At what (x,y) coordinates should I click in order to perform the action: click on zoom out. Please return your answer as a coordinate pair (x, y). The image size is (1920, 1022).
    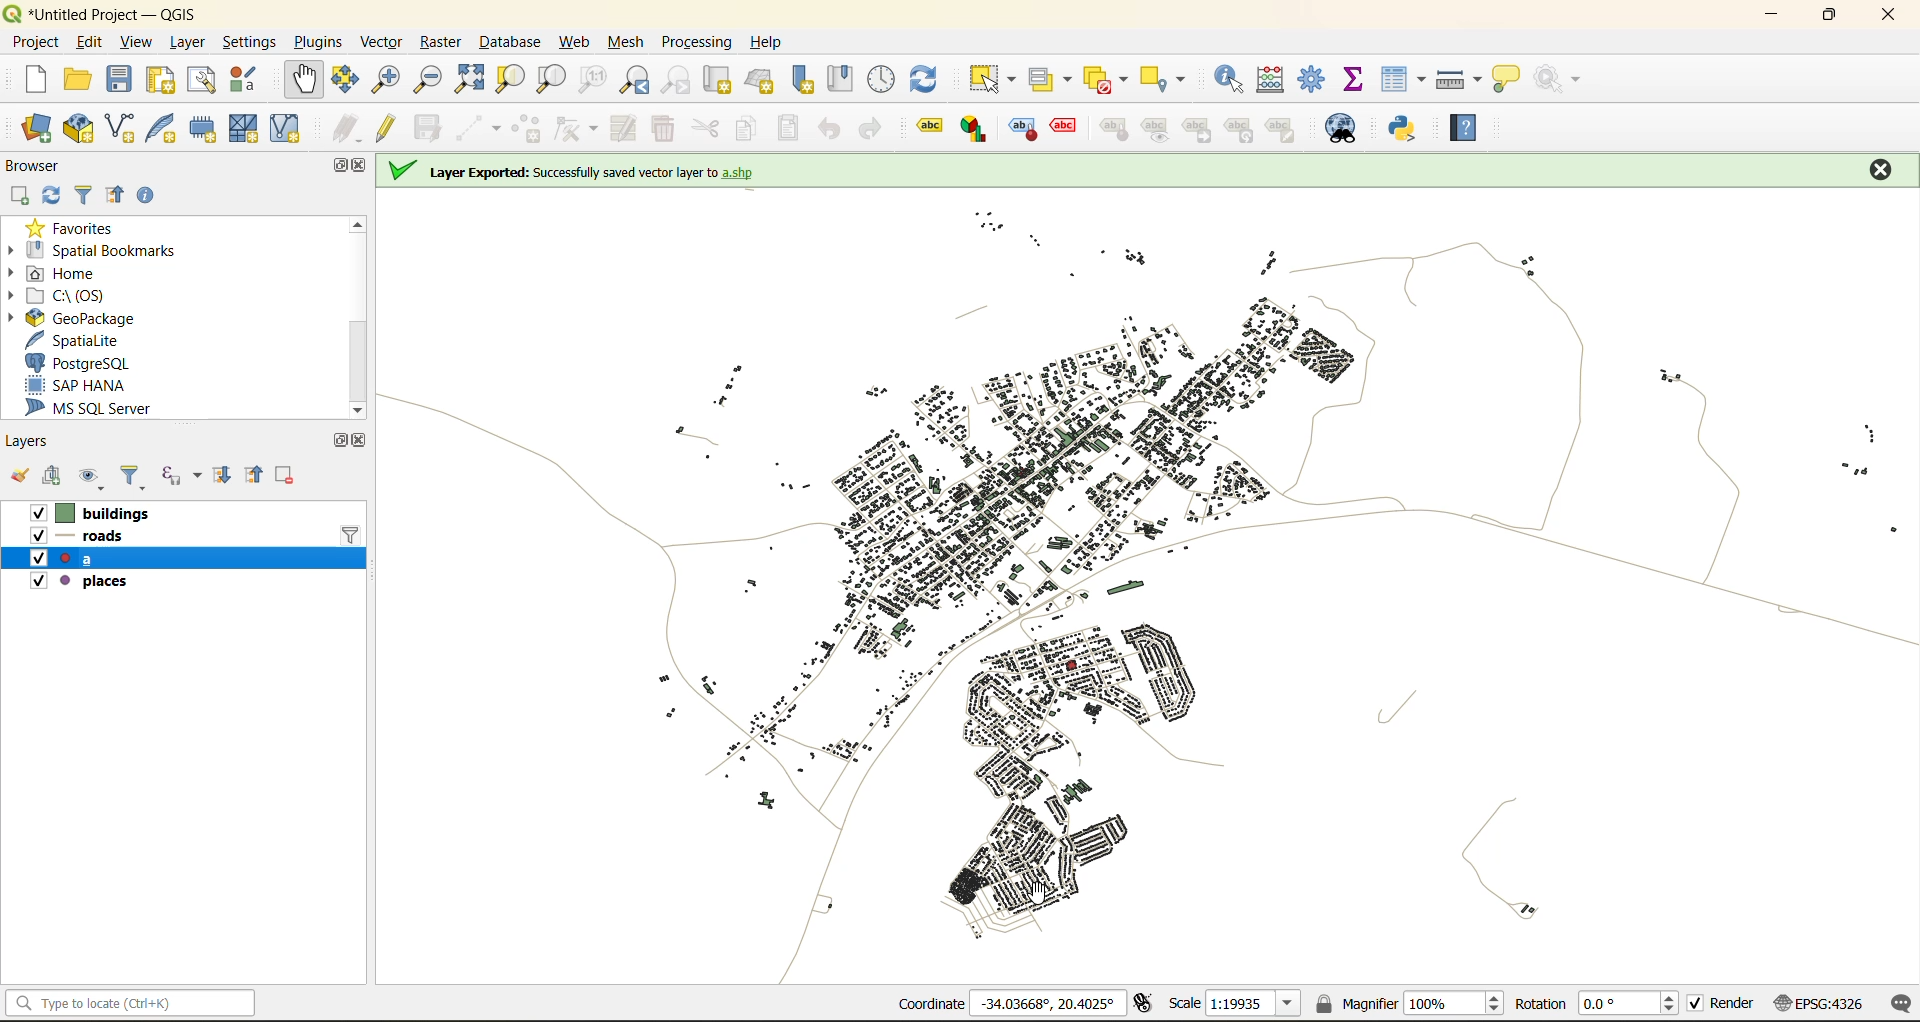
    Looking at the image, I should click on (433, 77).